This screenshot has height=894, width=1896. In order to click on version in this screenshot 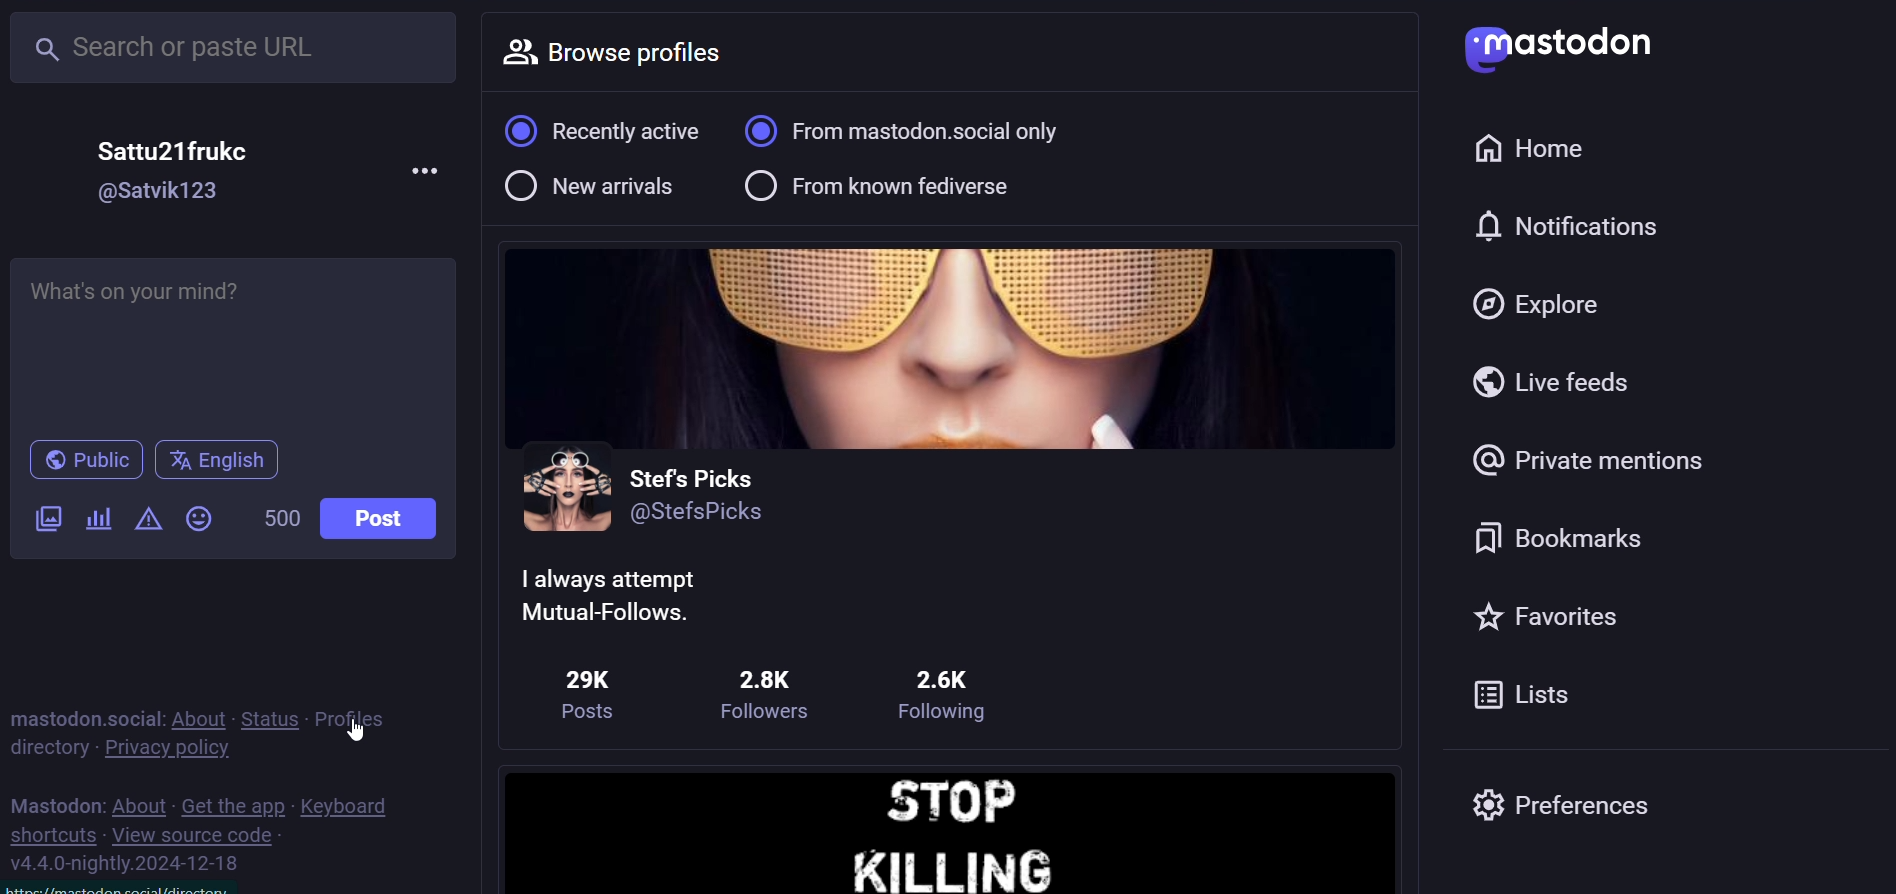, I will do `click(130, 862)`.